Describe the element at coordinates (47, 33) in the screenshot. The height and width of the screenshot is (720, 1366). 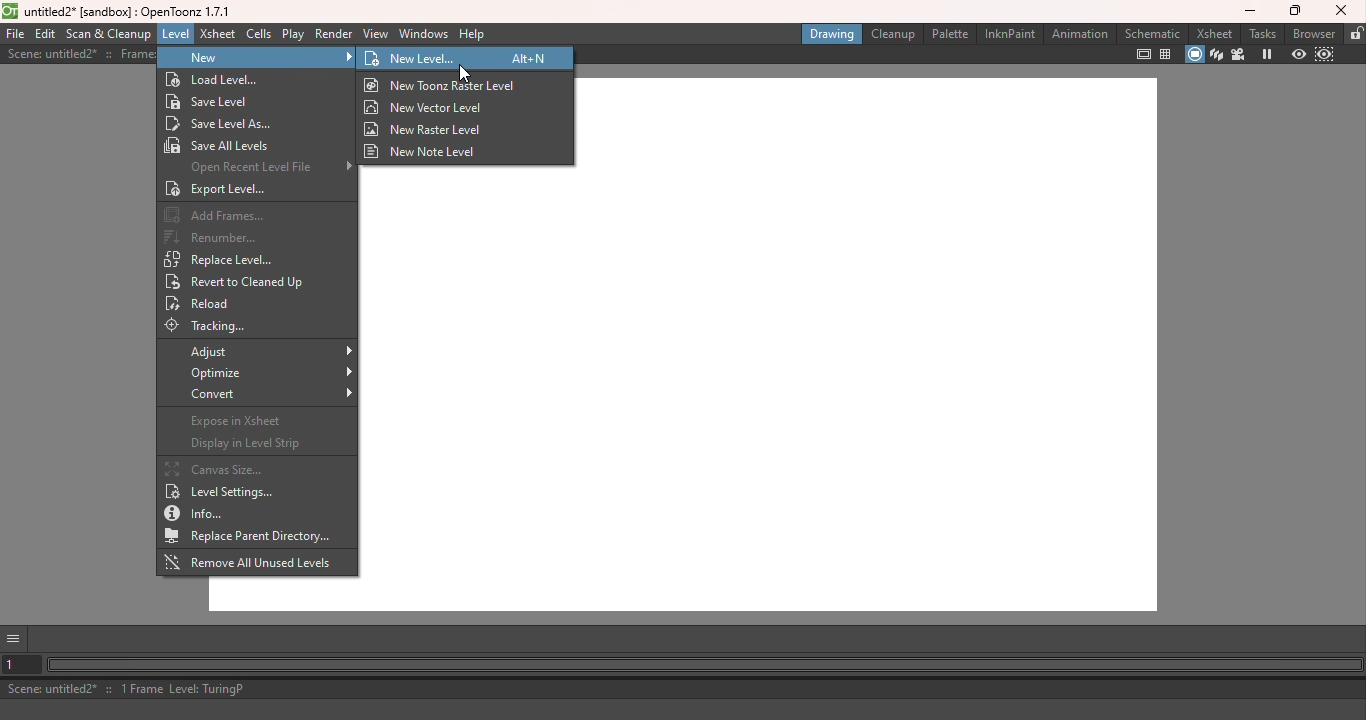
I see `Edit` at that location.